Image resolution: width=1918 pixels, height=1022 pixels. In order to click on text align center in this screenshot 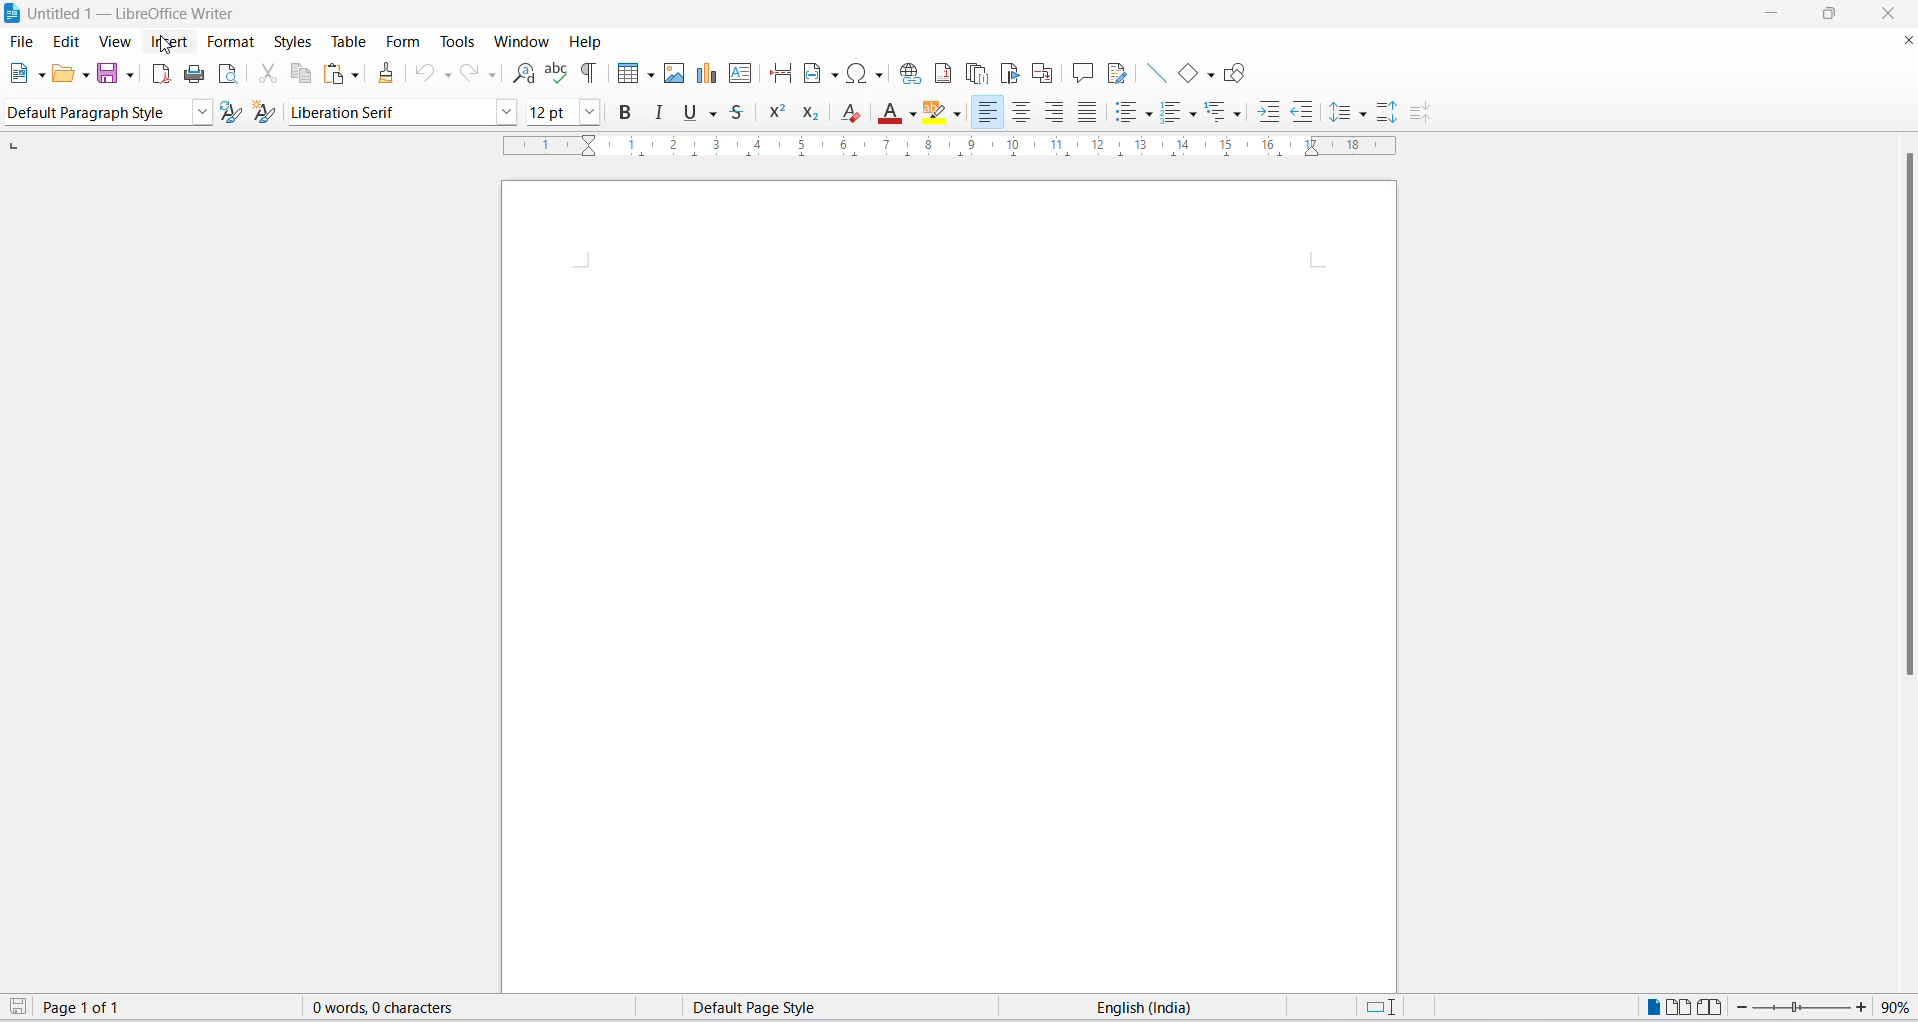, I will do `click(1026, 114)`.